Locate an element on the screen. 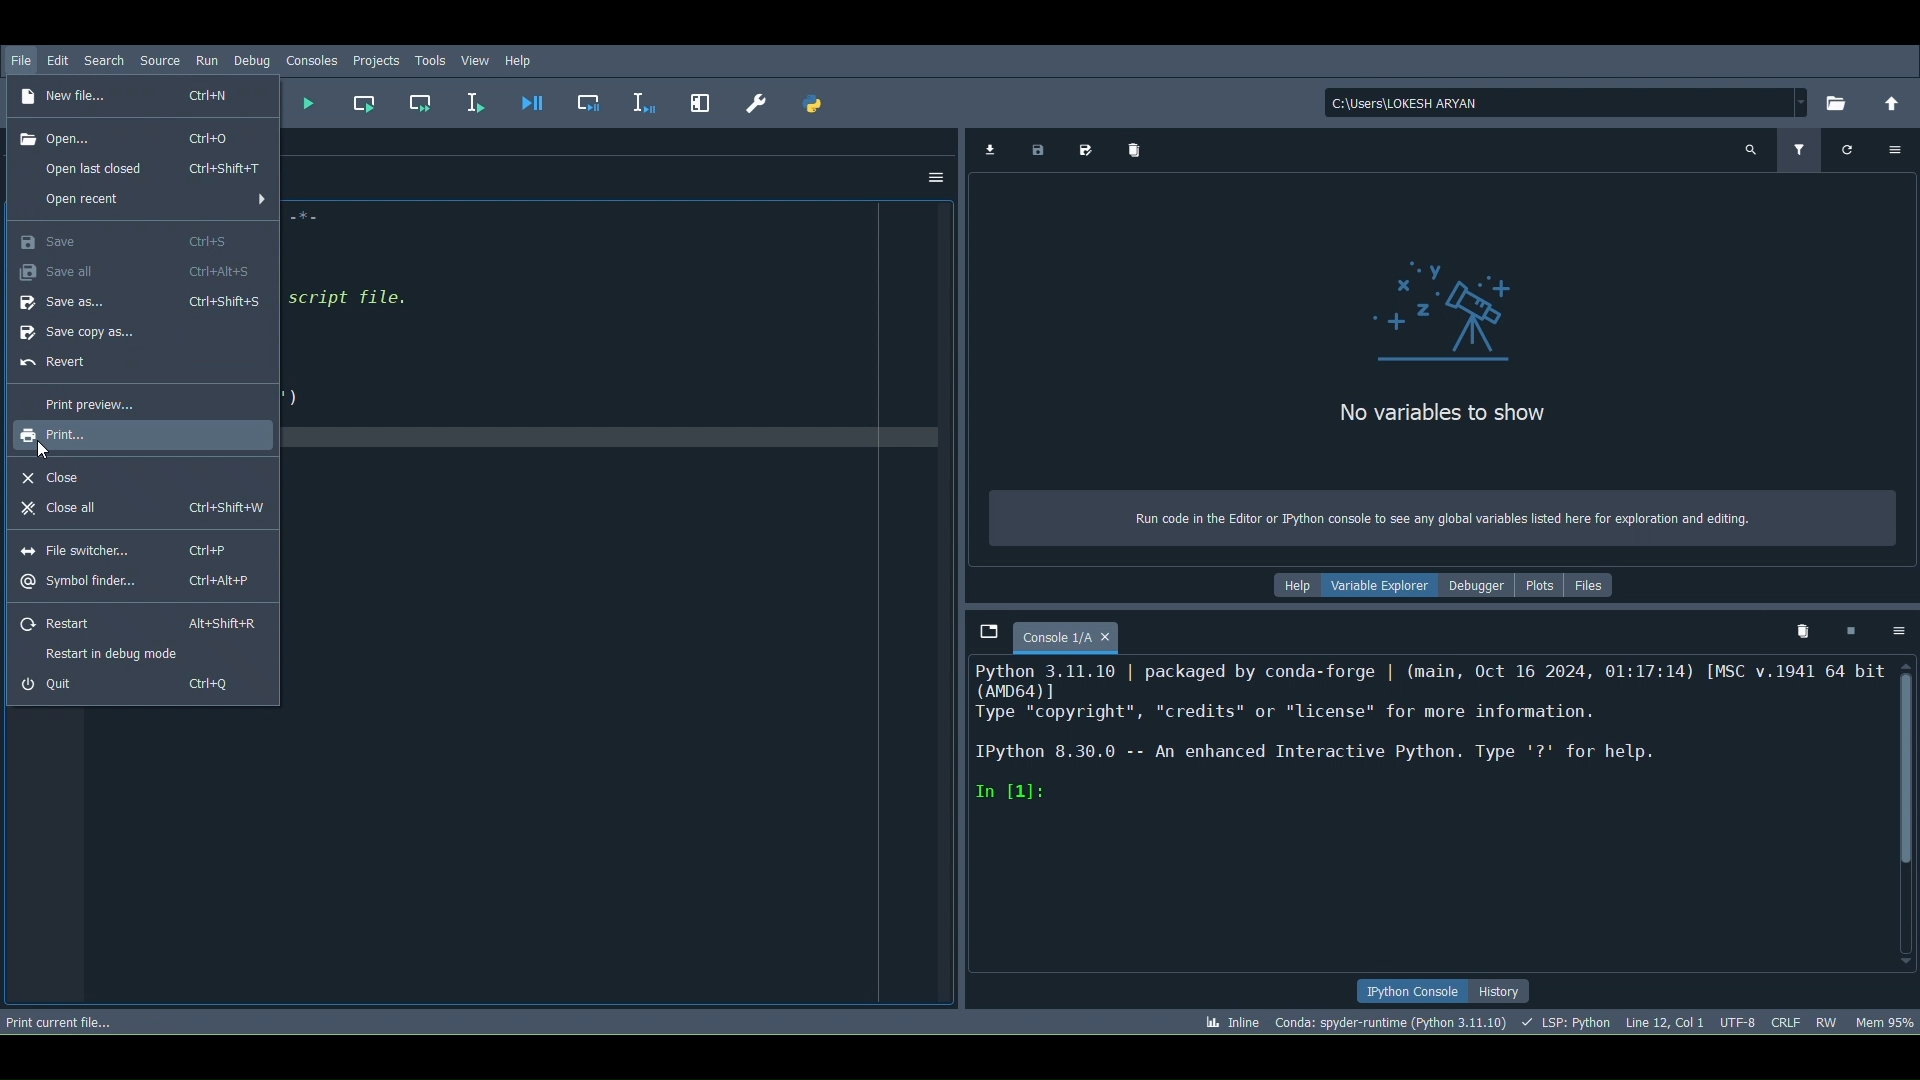  Debugger is located at coordinates (1481, 588).